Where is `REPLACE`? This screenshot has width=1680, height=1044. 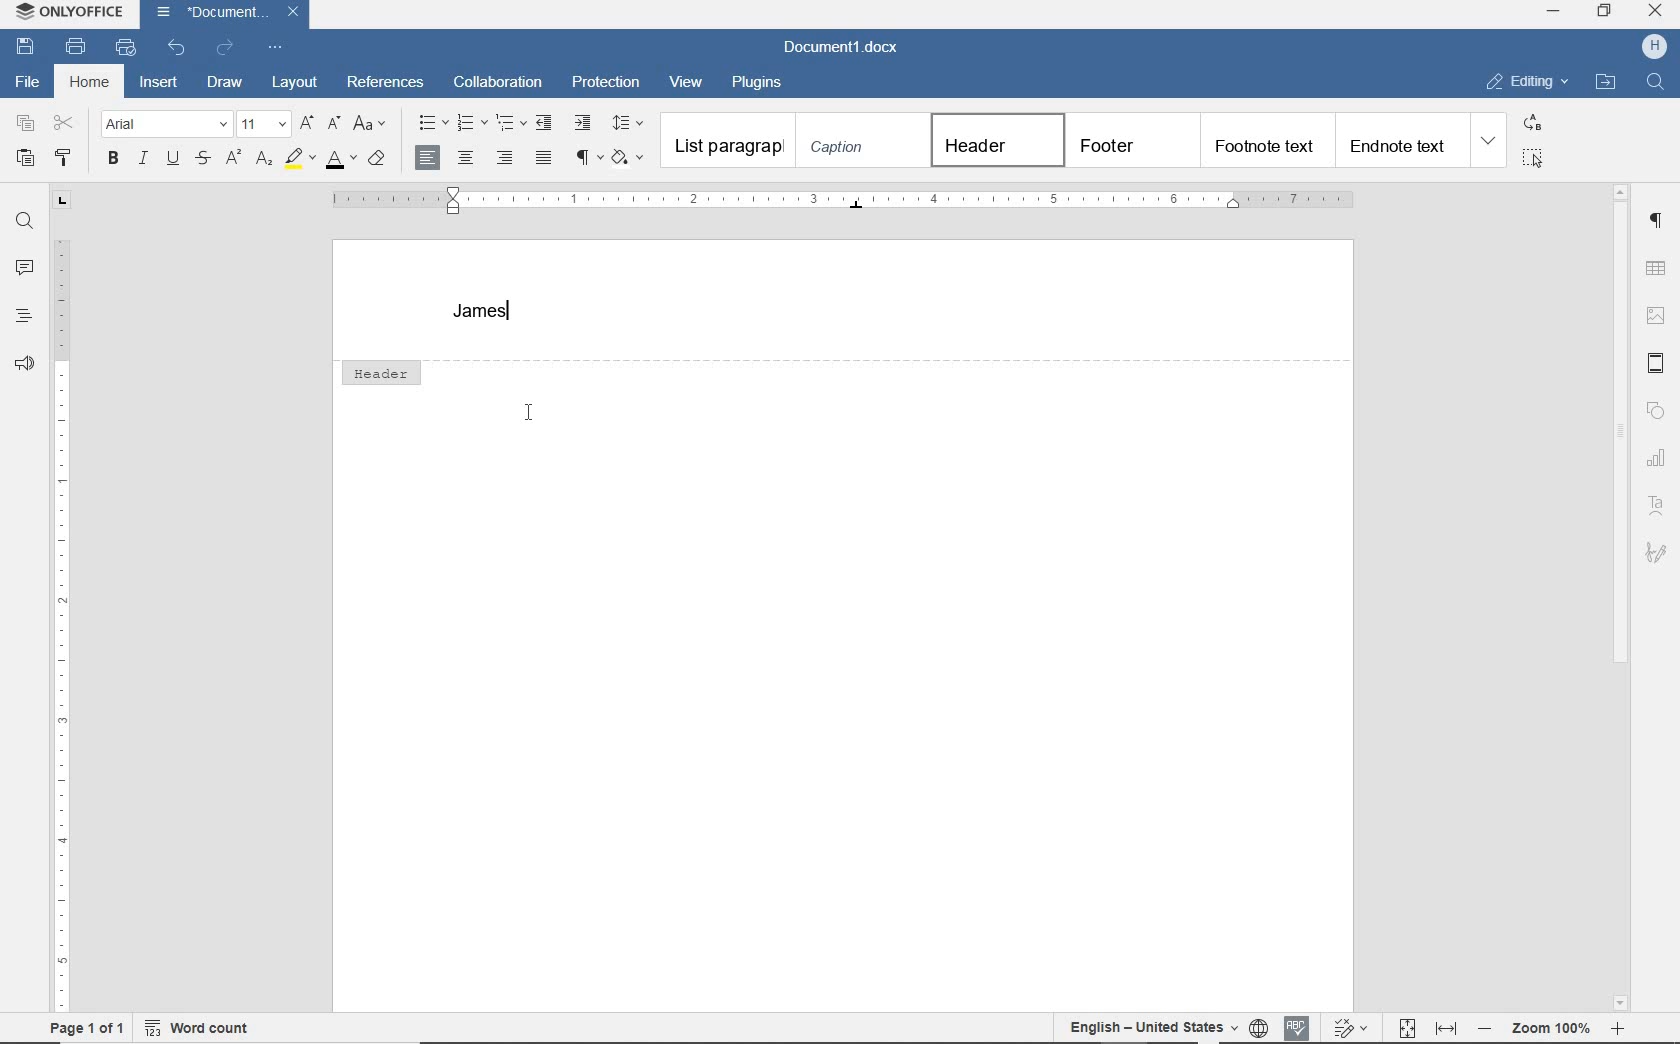 REPLACE is located at coordinates (1532, 125).